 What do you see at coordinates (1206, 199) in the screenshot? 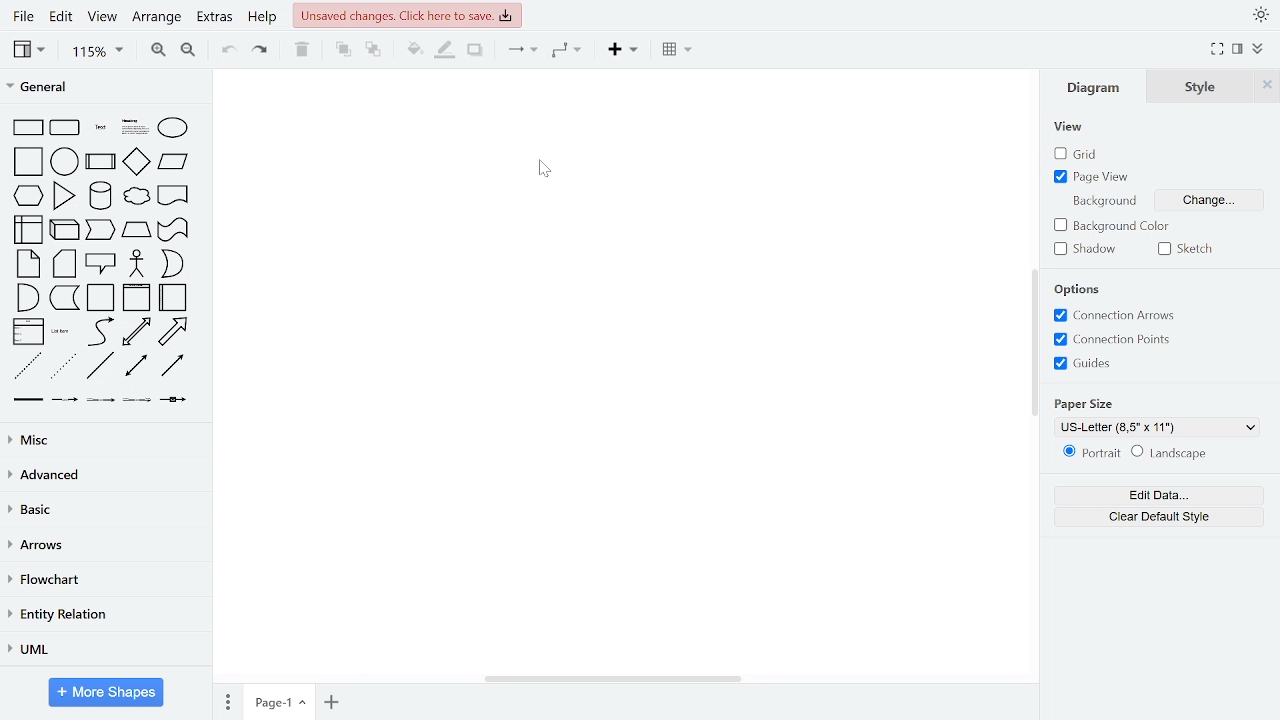
I see `change background` at bounding box center [1206, 199].